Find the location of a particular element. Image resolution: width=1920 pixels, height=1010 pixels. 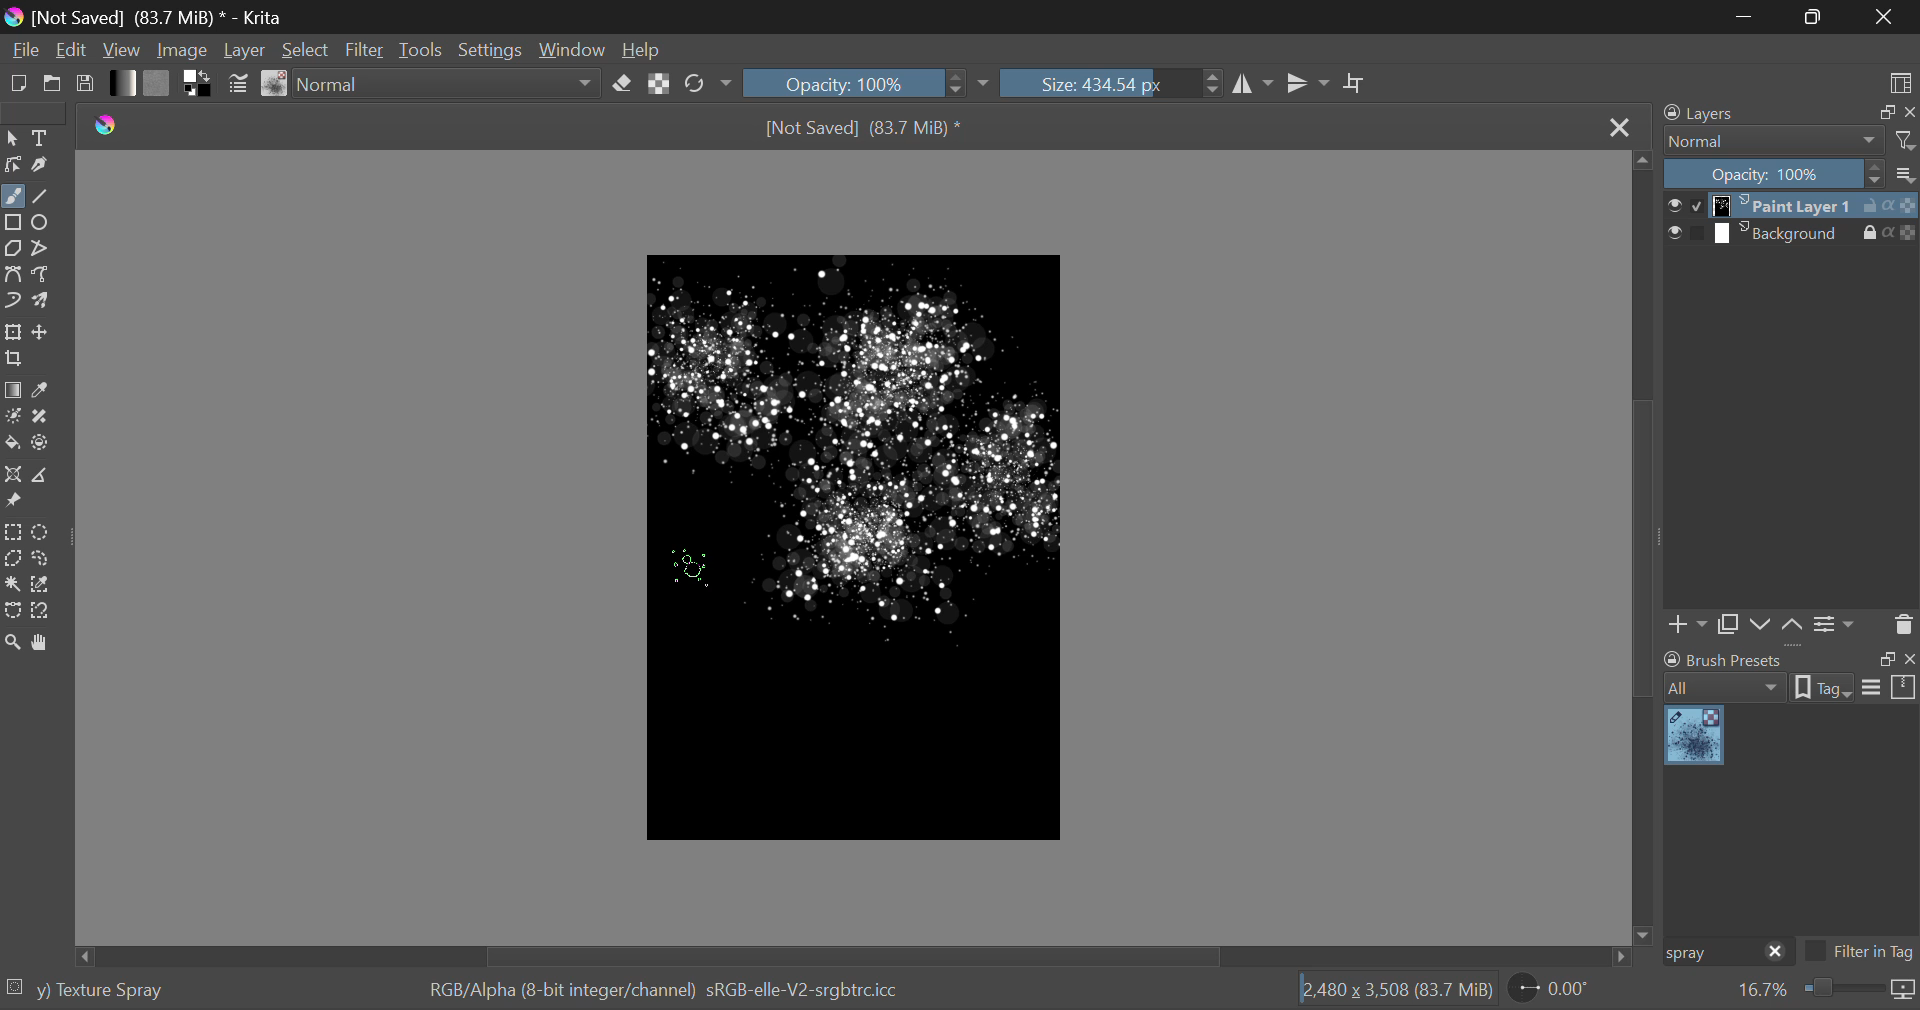

Layer is located at coordinates (246, 49).